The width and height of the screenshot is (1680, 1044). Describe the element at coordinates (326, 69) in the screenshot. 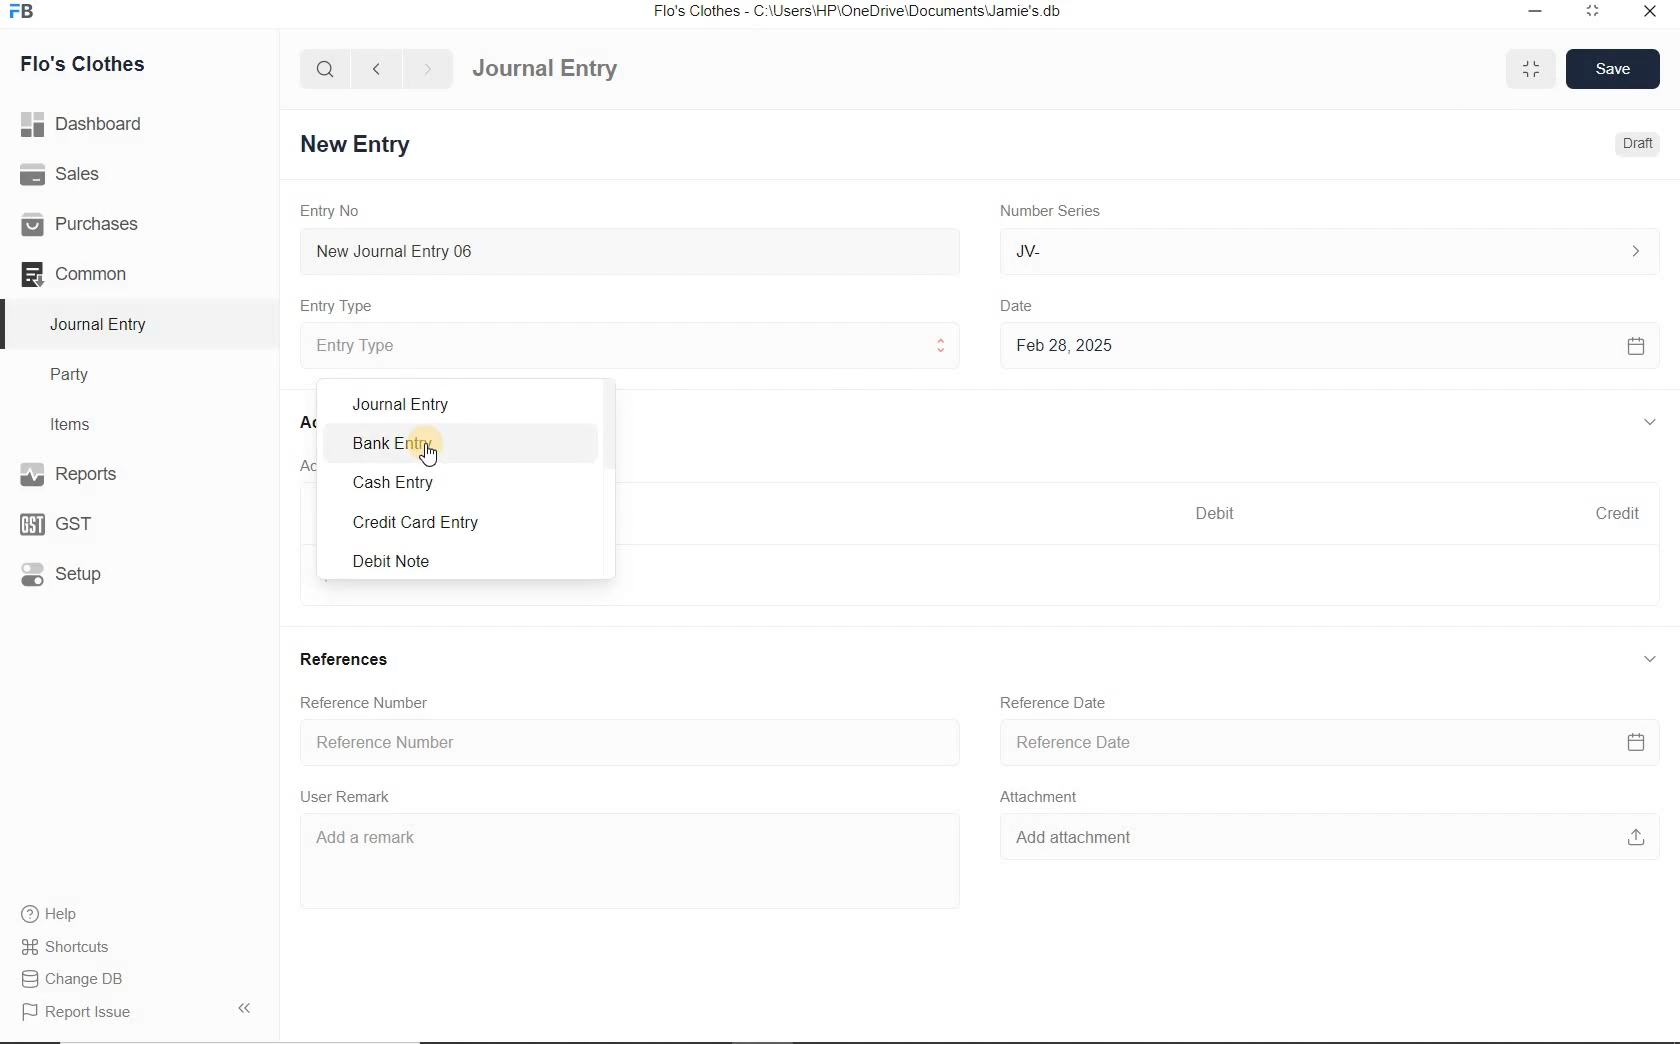

I see `search` at that location.